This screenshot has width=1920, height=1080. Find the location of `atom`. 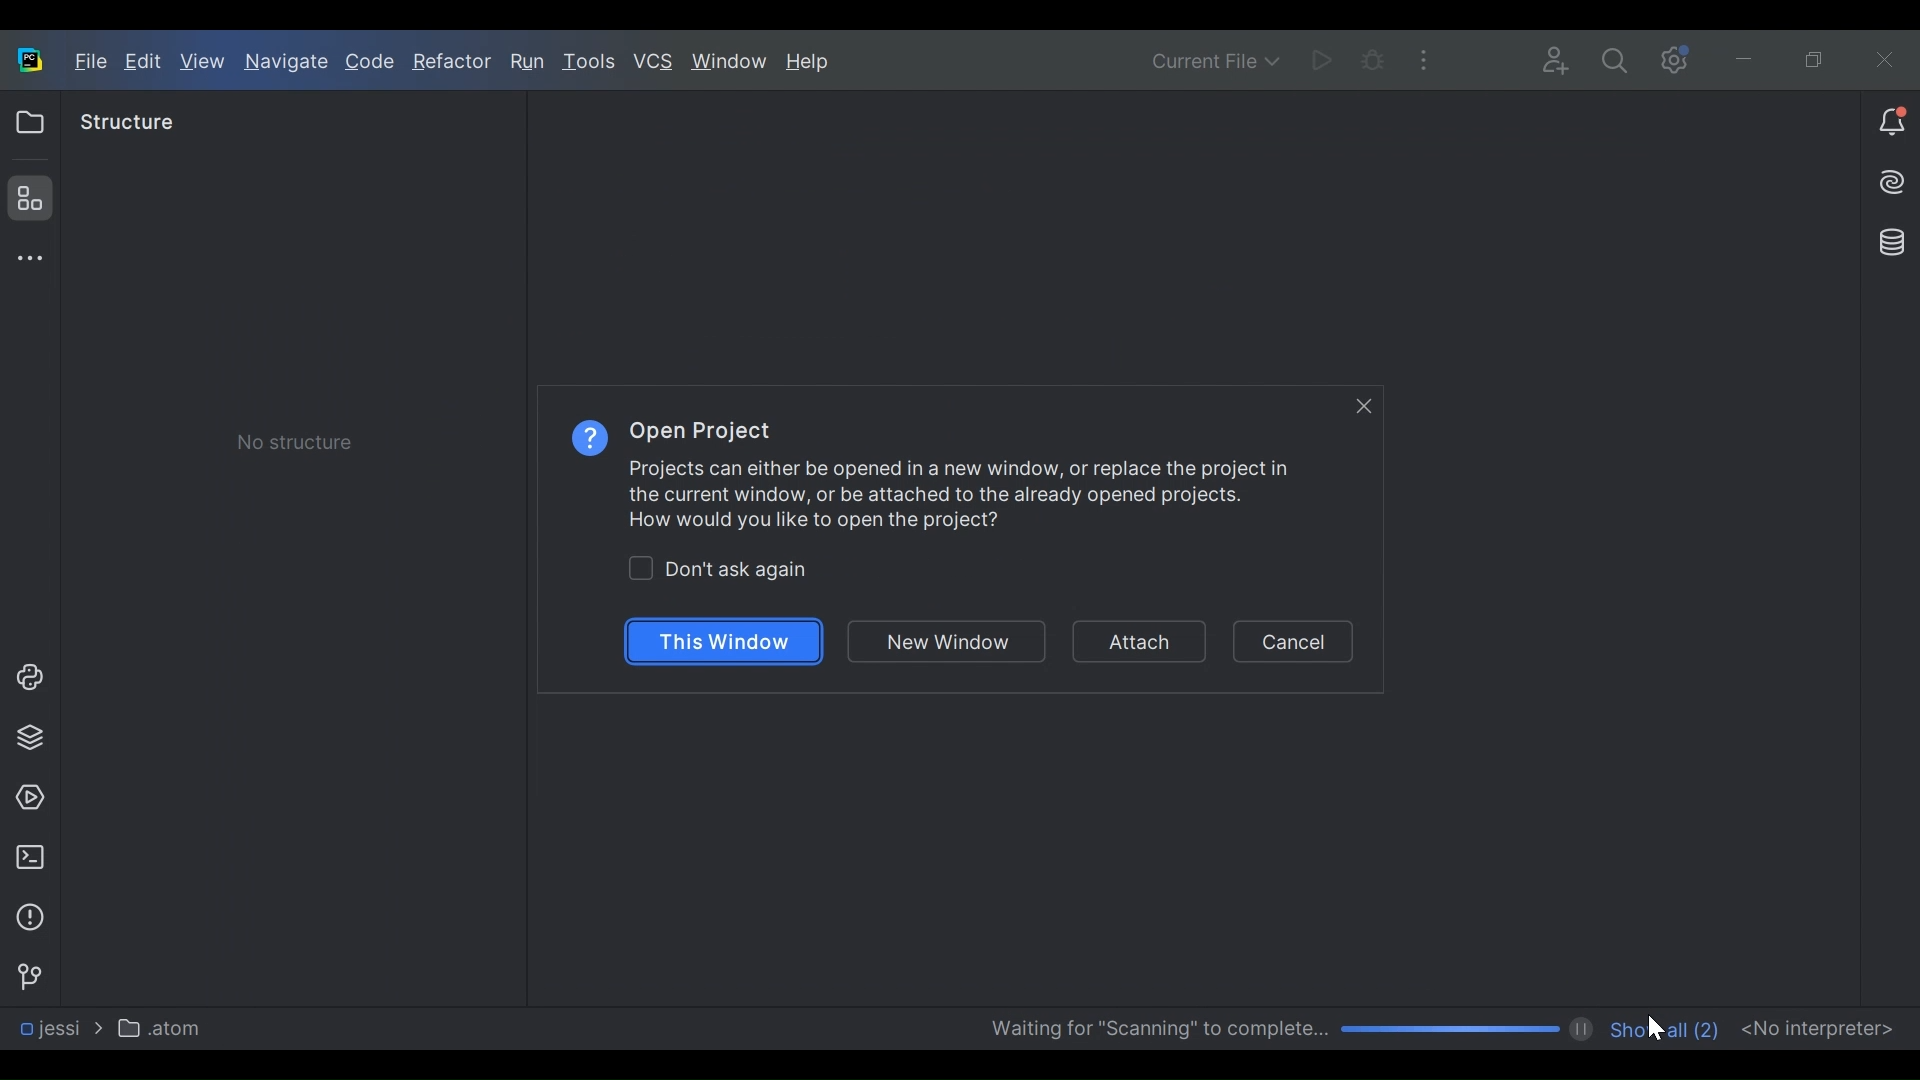

atom is located at coordinates (164, 1029).